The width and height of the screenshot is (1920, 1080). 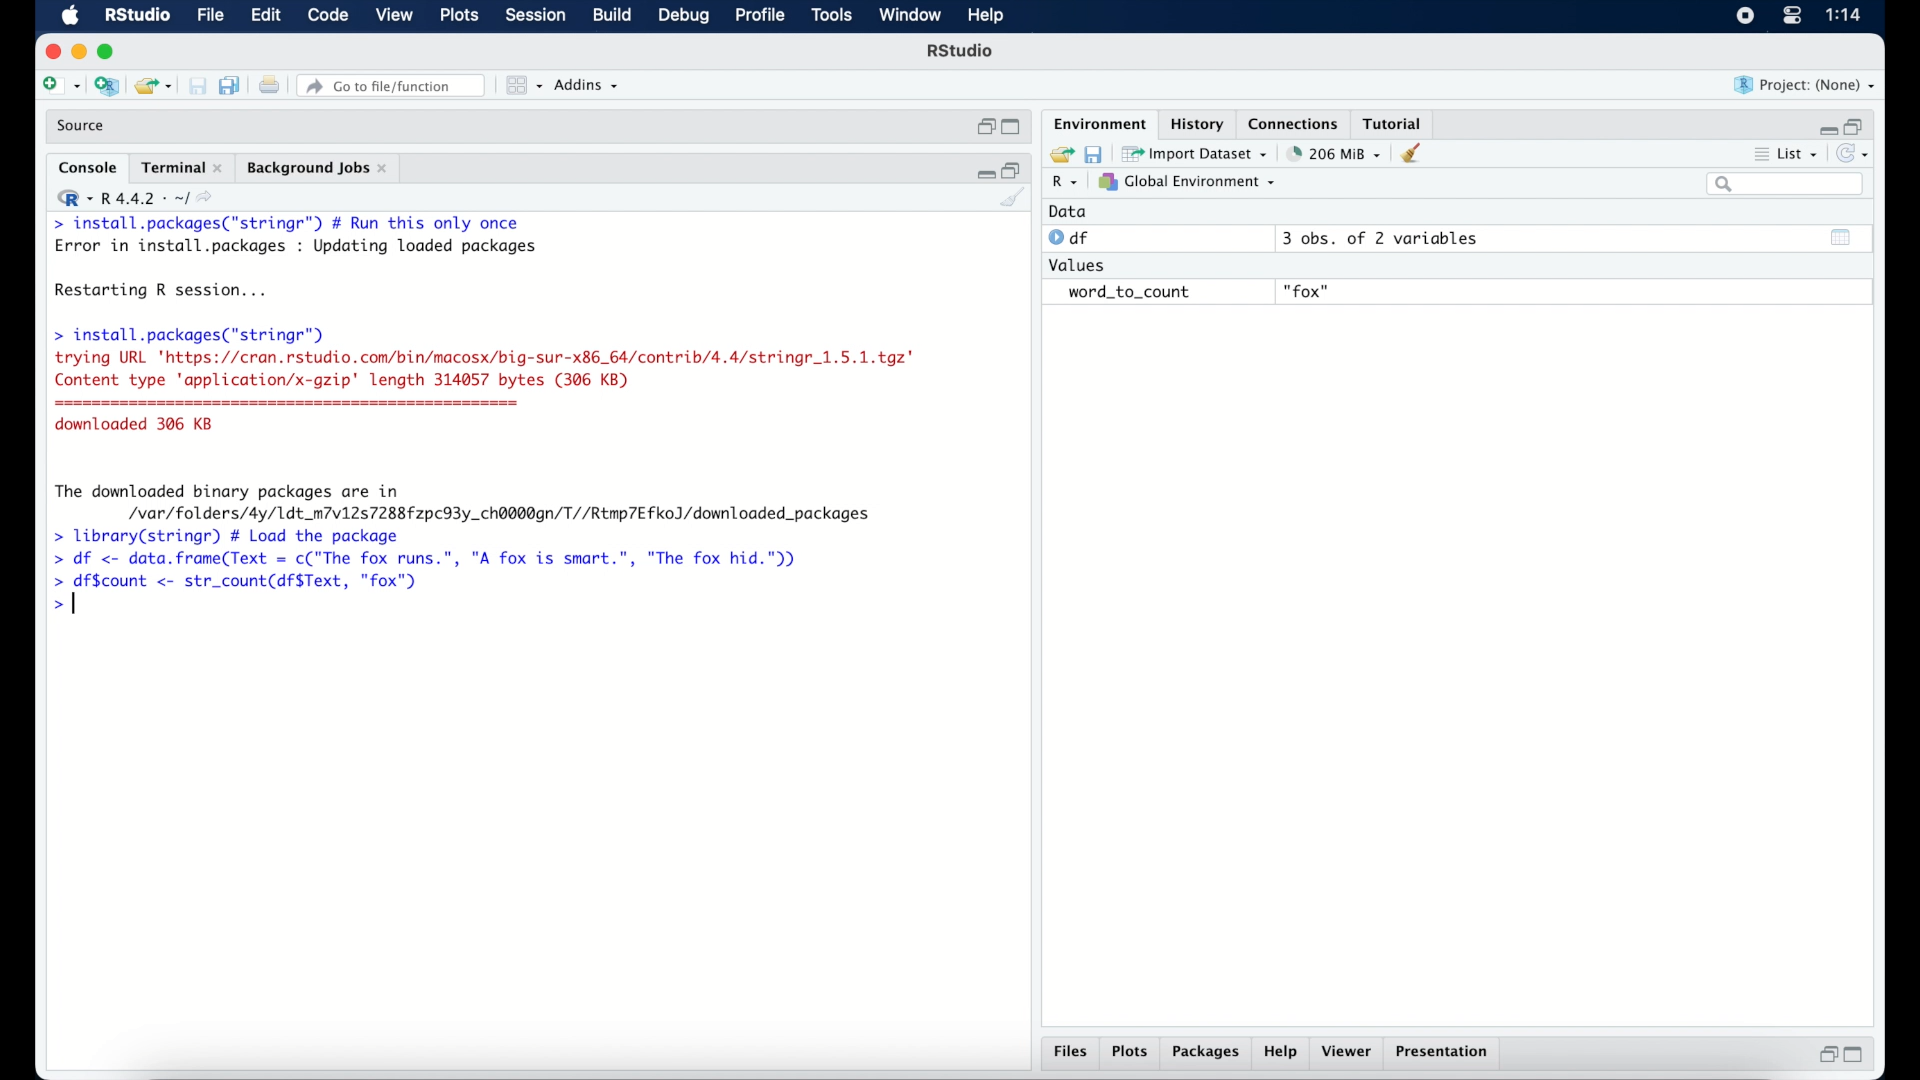 I want to click on environment, so click(x=1098, y=122).